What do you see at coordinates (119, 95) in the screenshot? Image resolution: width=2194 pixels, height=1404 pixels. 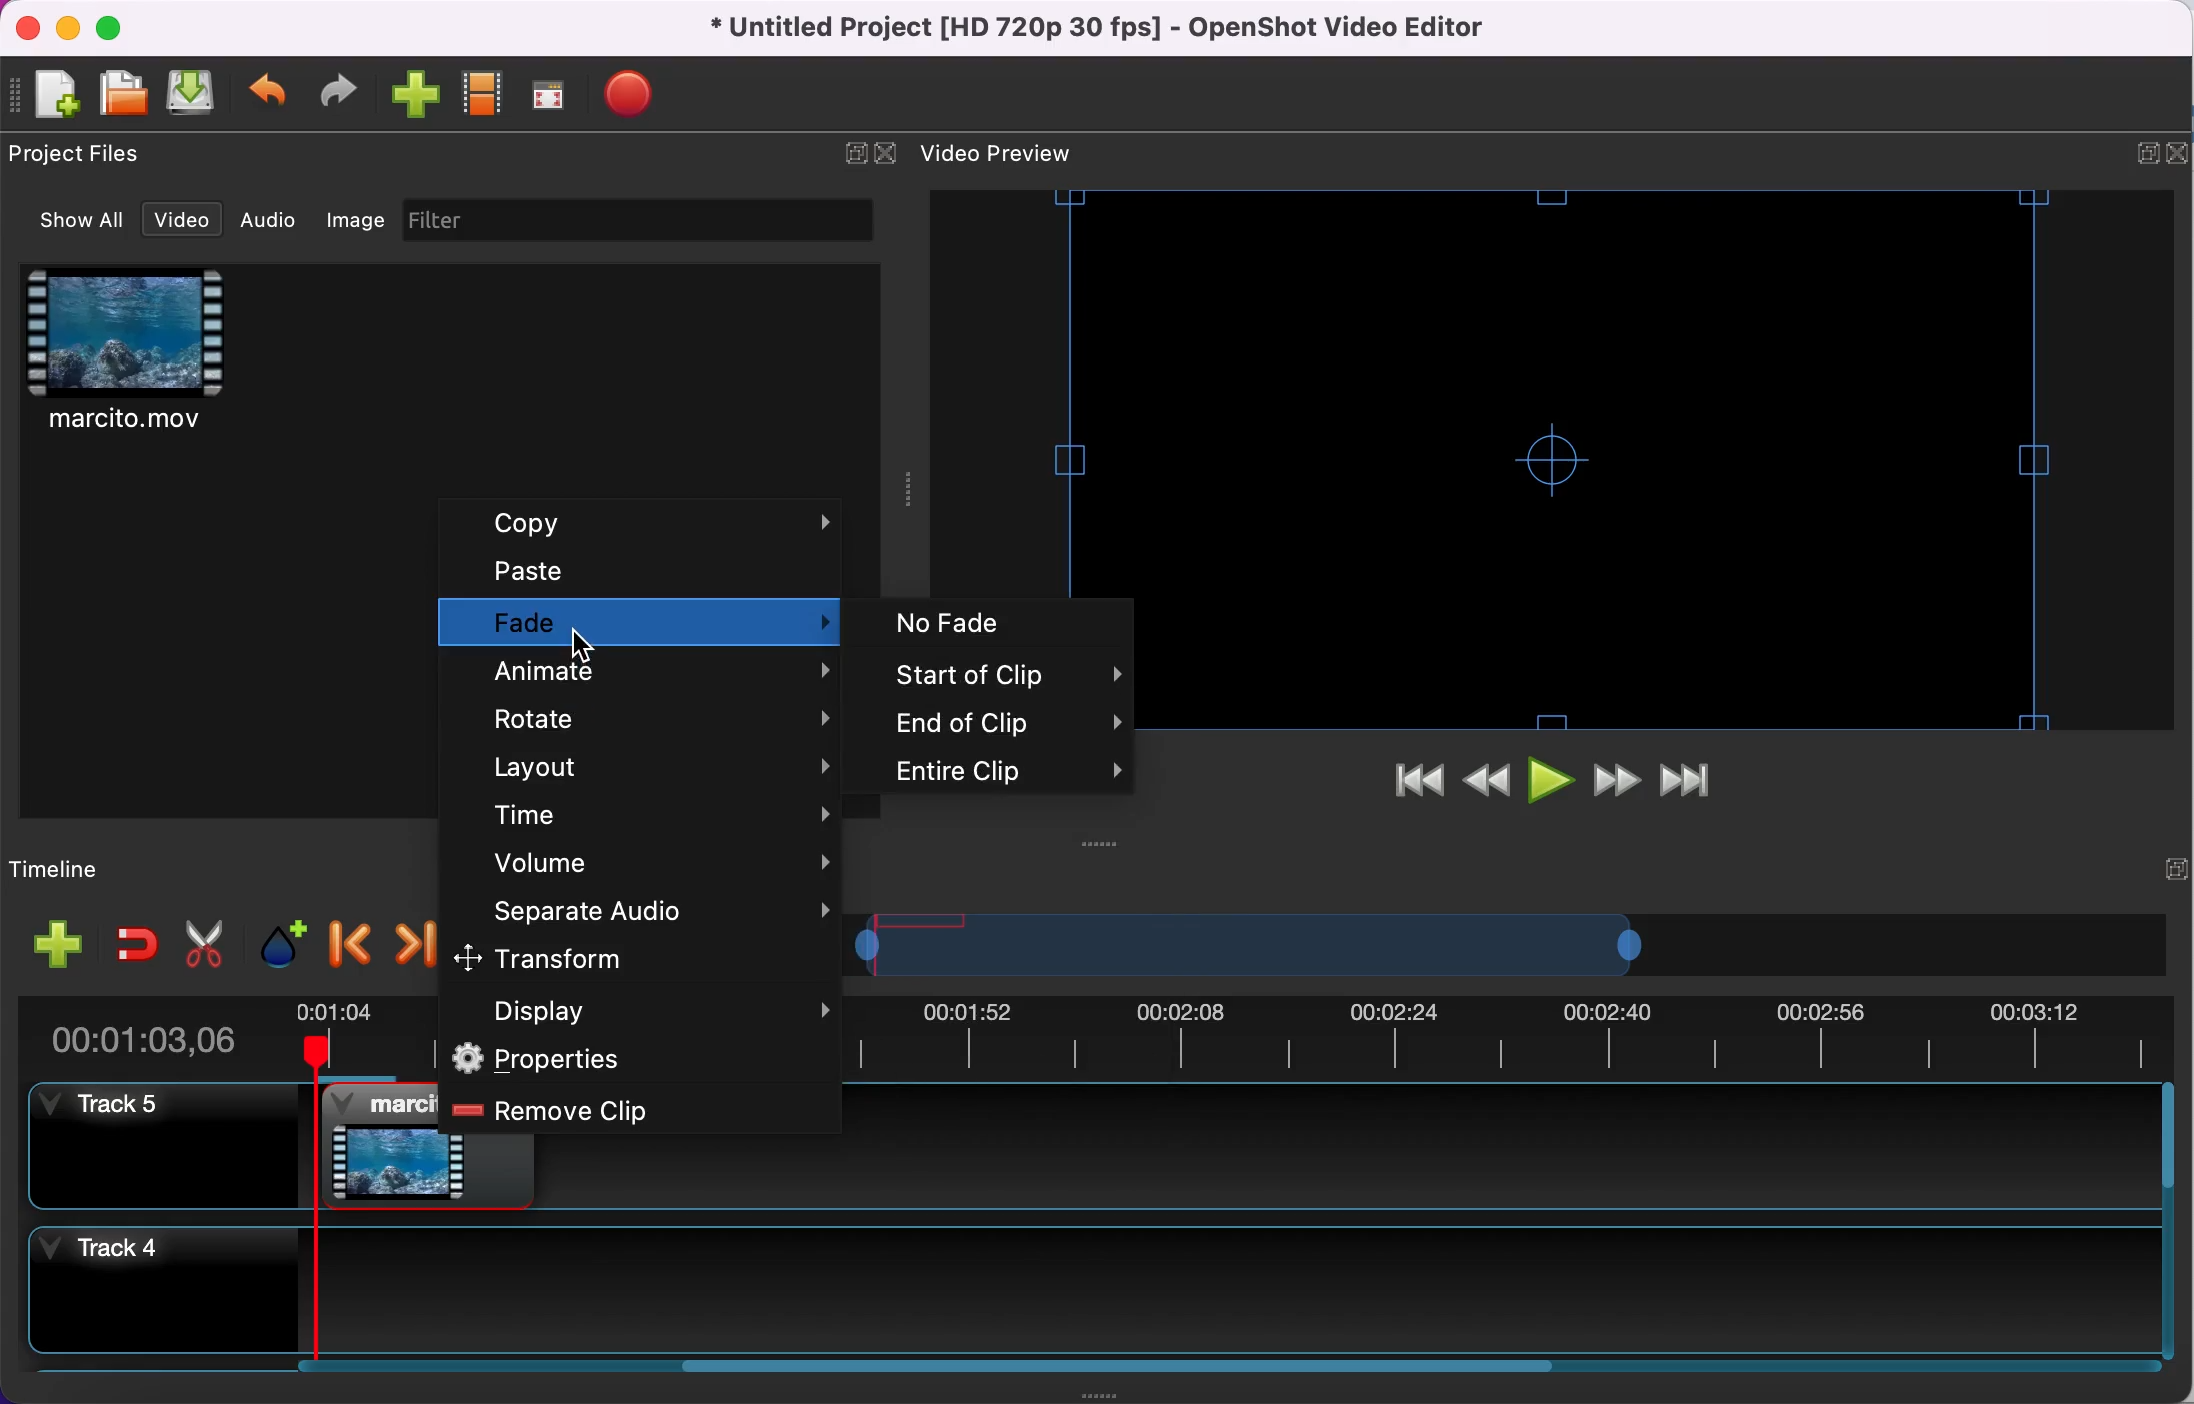 I see `open file` at bounding box center [119, 95].